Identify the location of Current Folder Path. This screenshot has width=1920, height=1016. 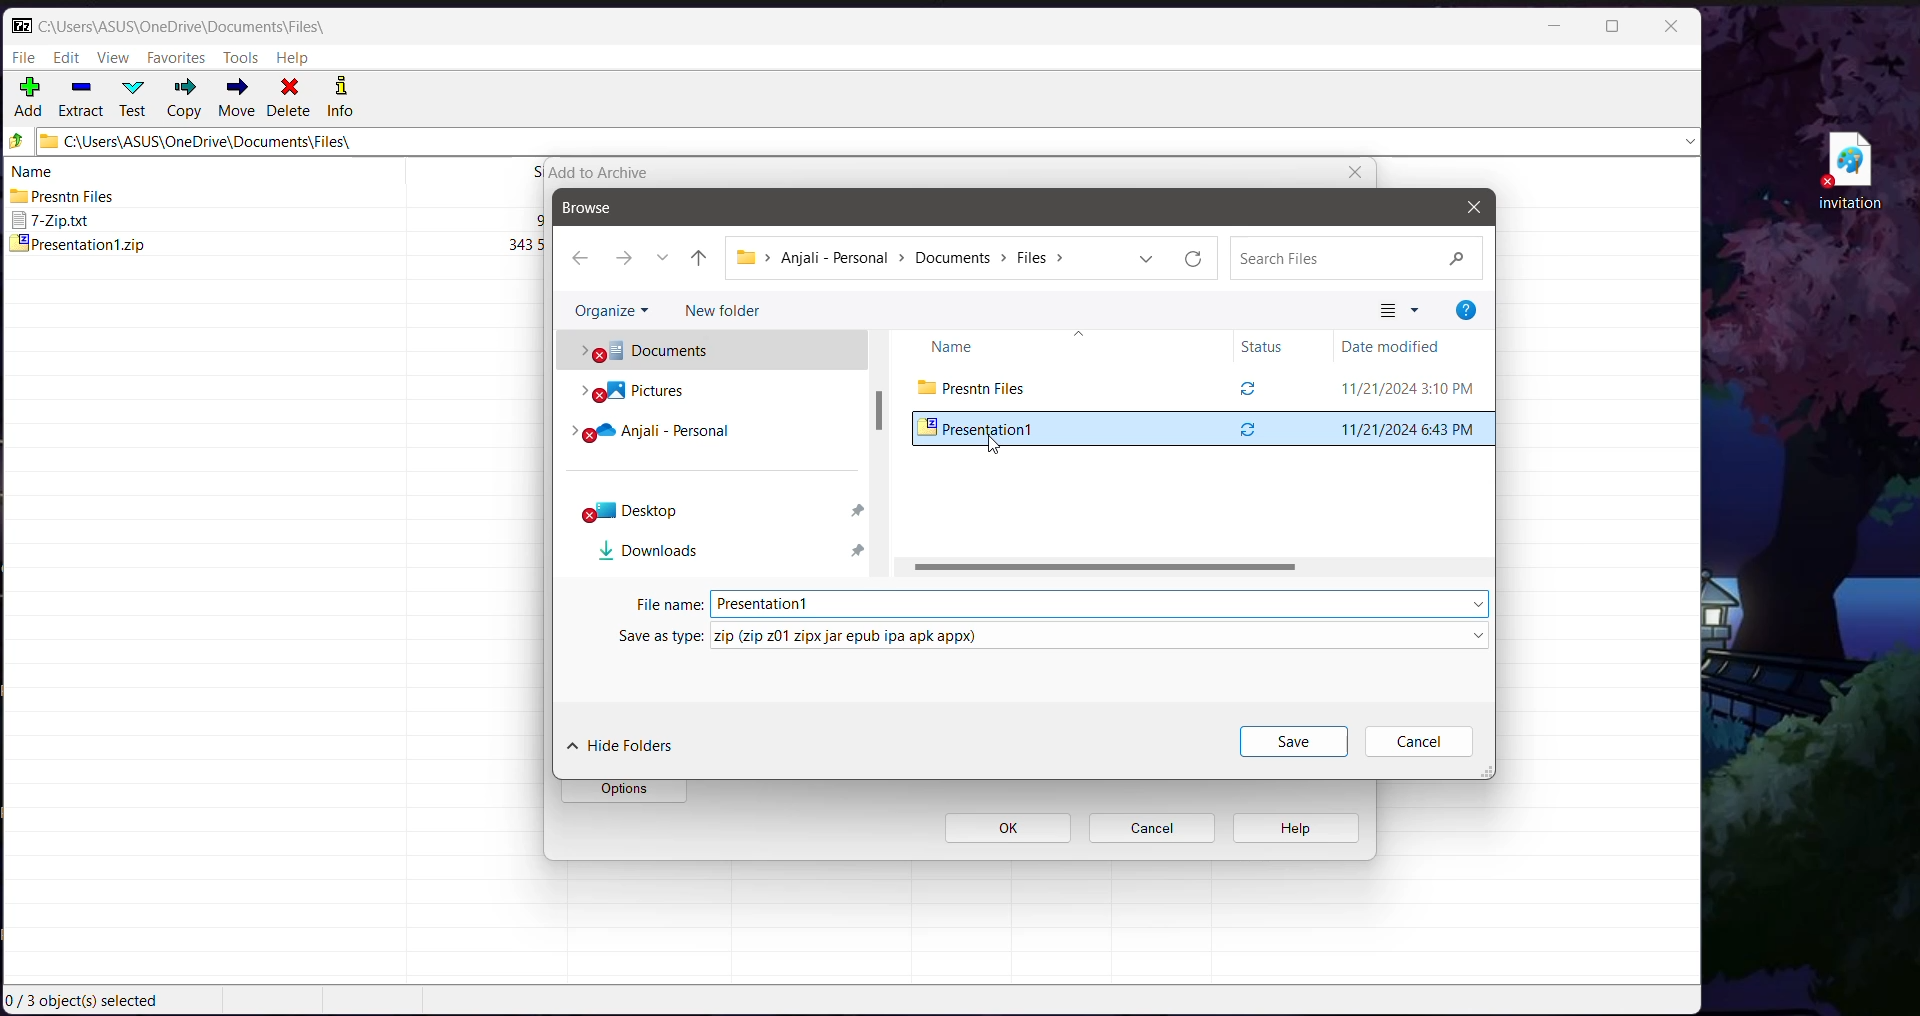
(866, 143).